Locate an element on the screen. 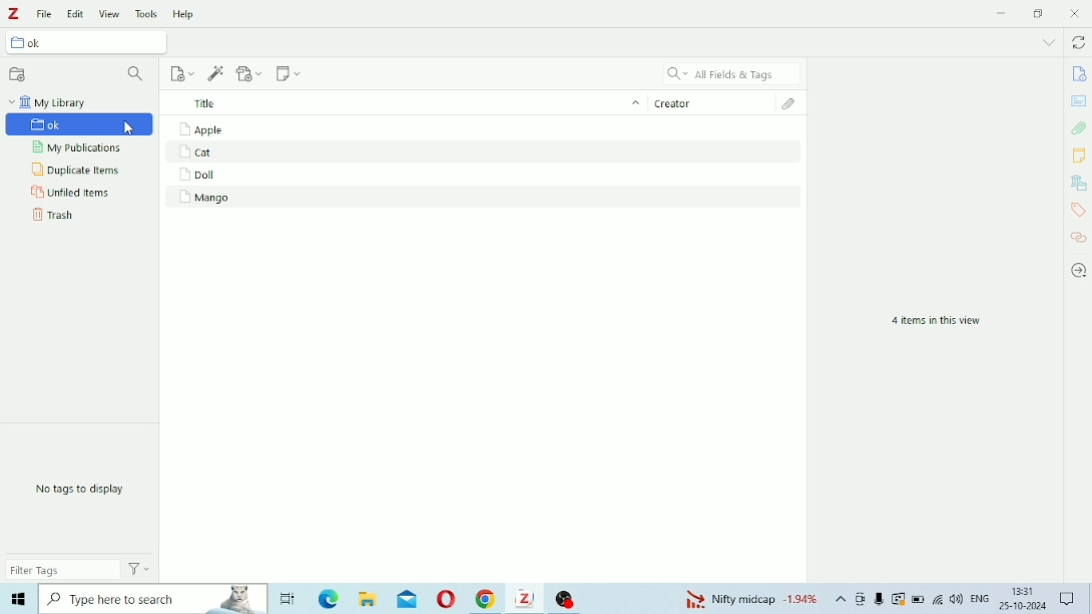 The height and width of the screenshot is (614, 1092). Info is located at coordinates (1078, 74).